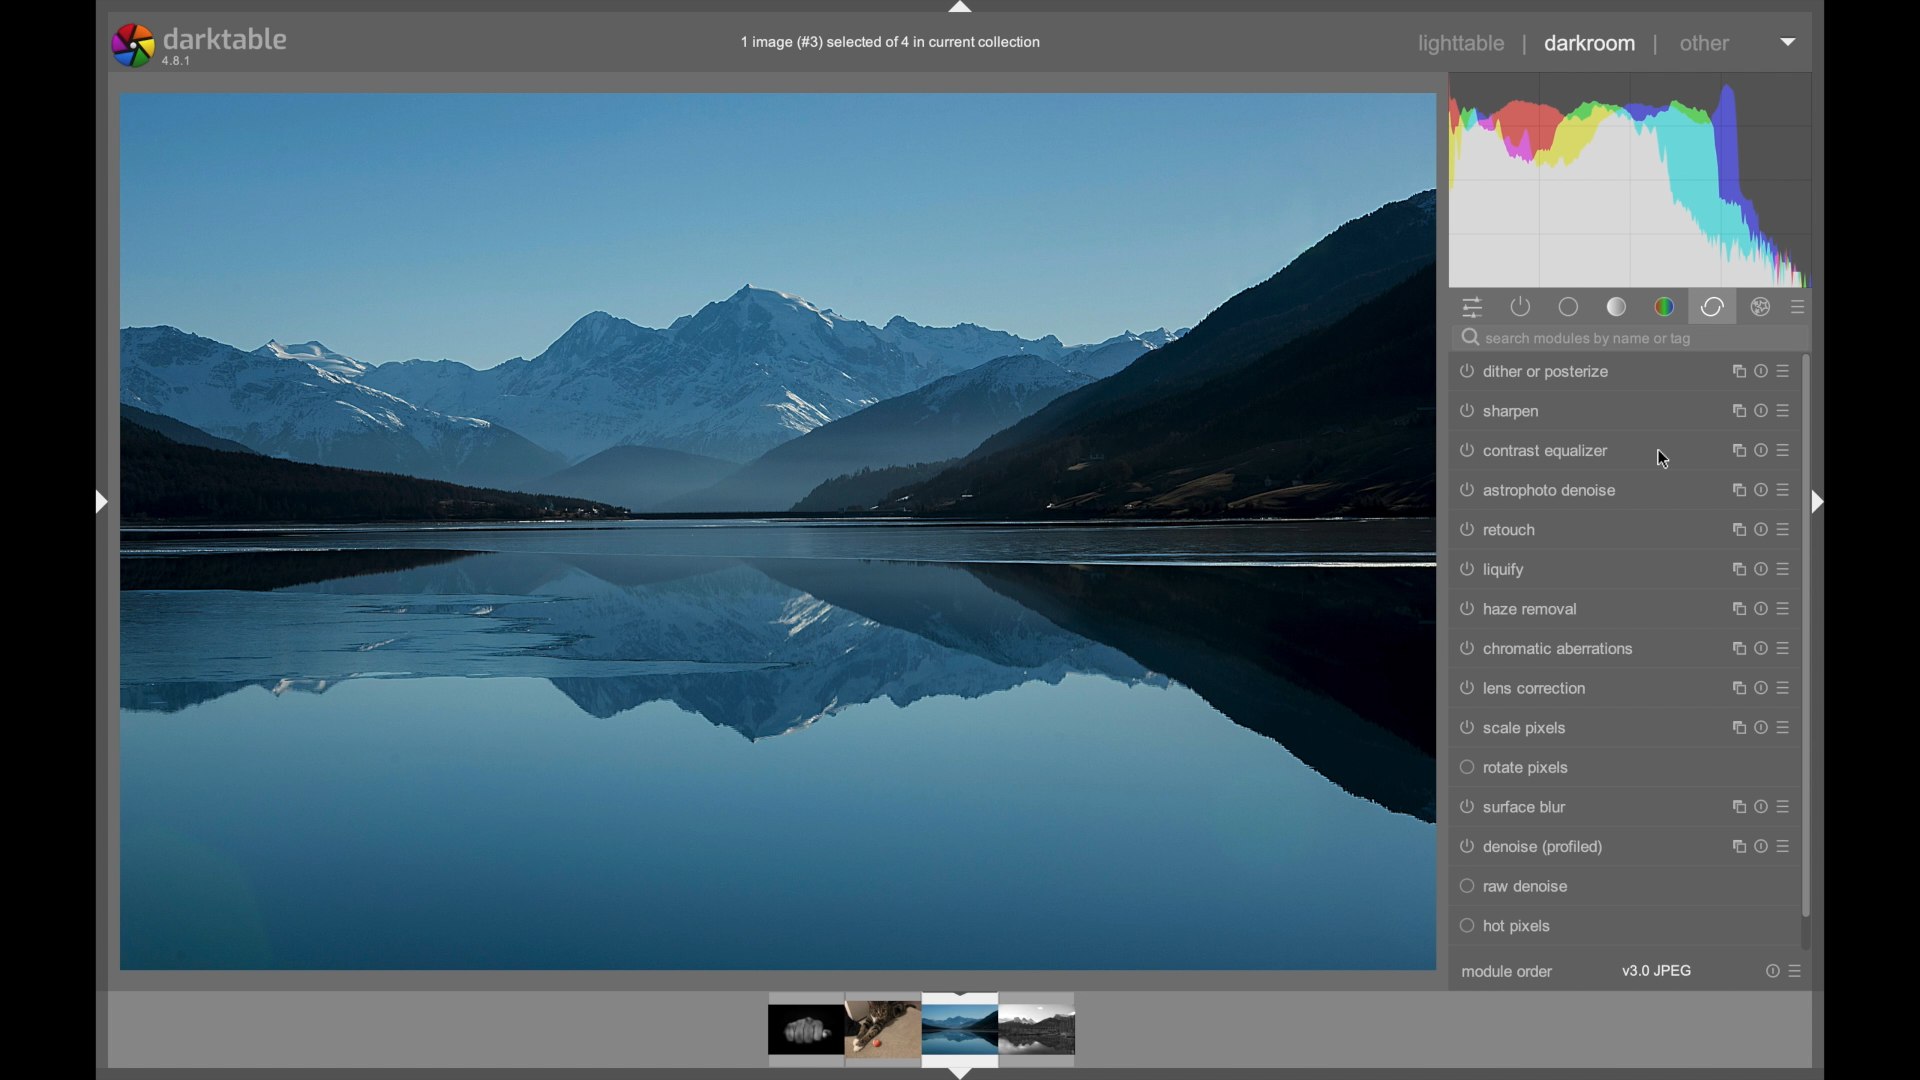 The width and height of the screenshot is (1920, 1080). What do you see at coordinates (1758, 727) in the screenshot?
I see `more options` at bounding box center [1758, 727].